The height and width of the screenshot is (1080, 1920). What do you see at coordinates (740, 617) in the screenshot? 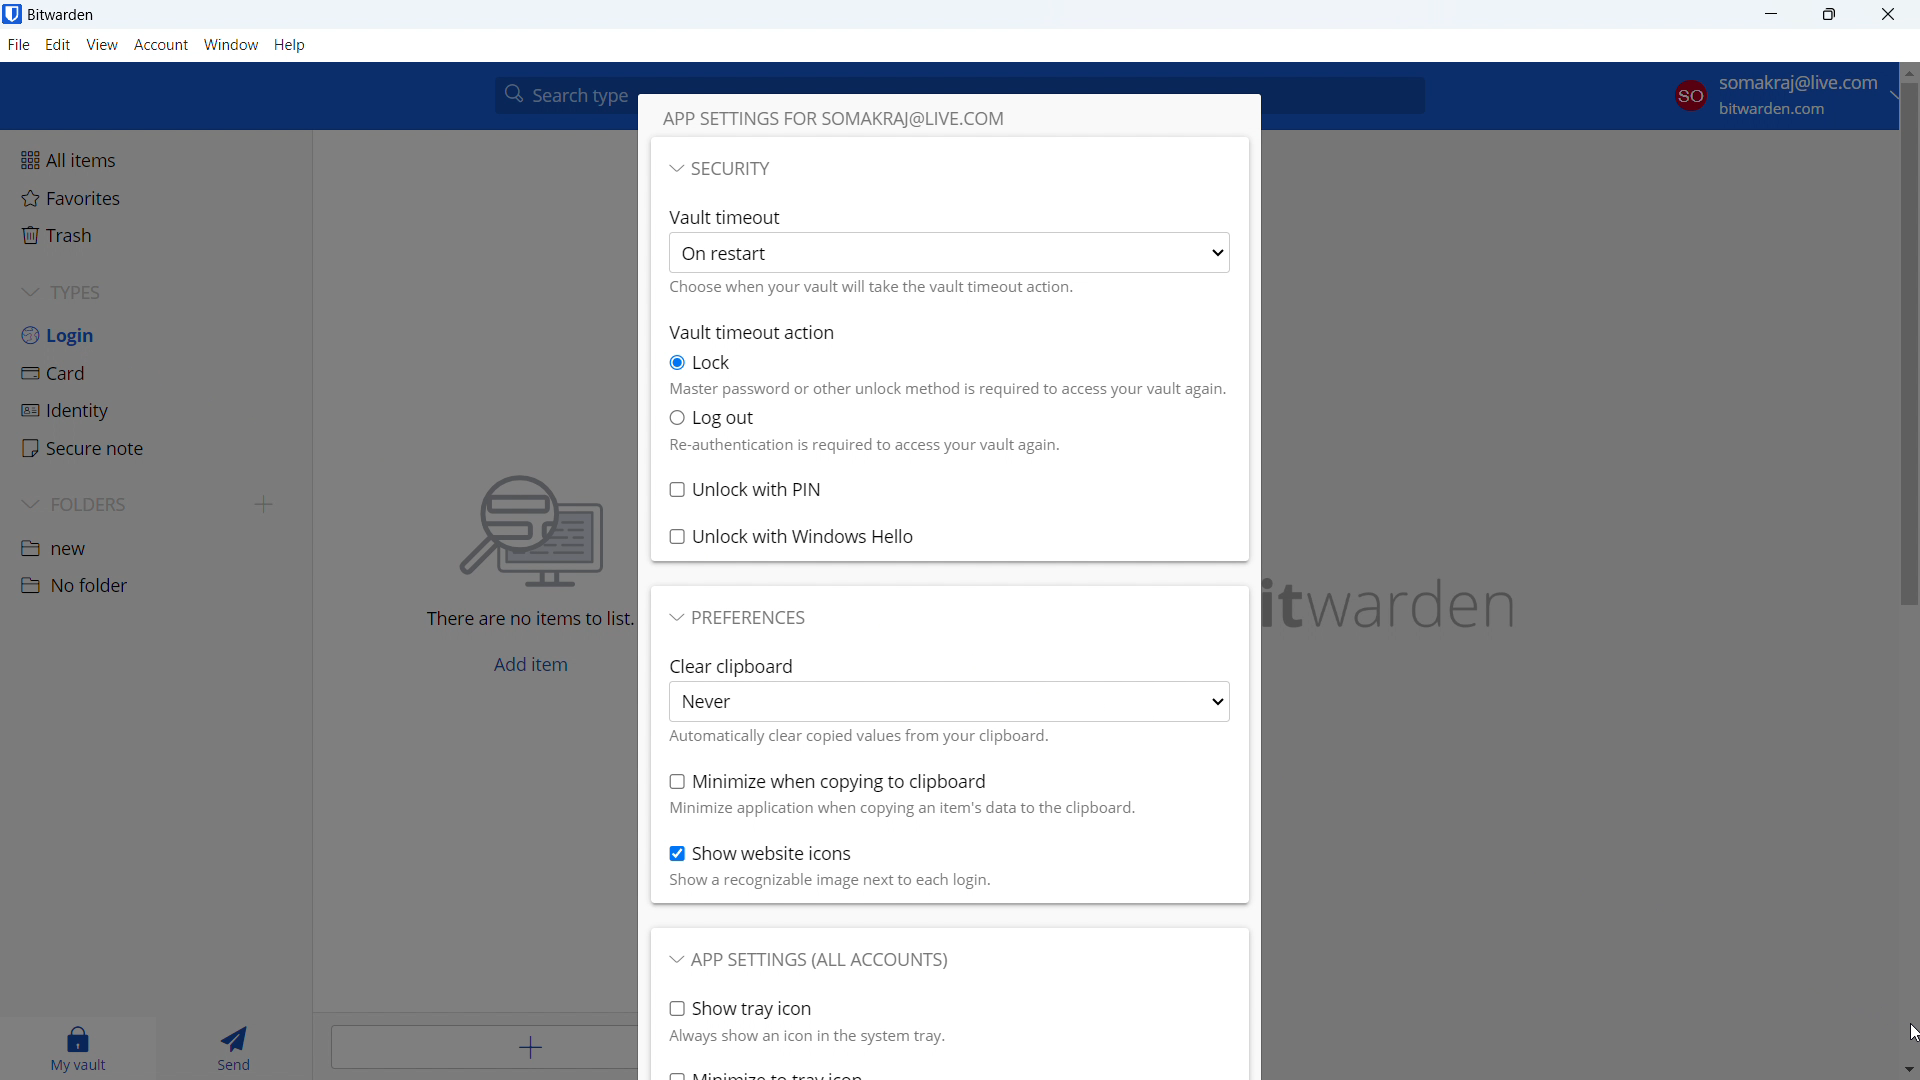
I see `preferences` at bounding box center [740, 617].